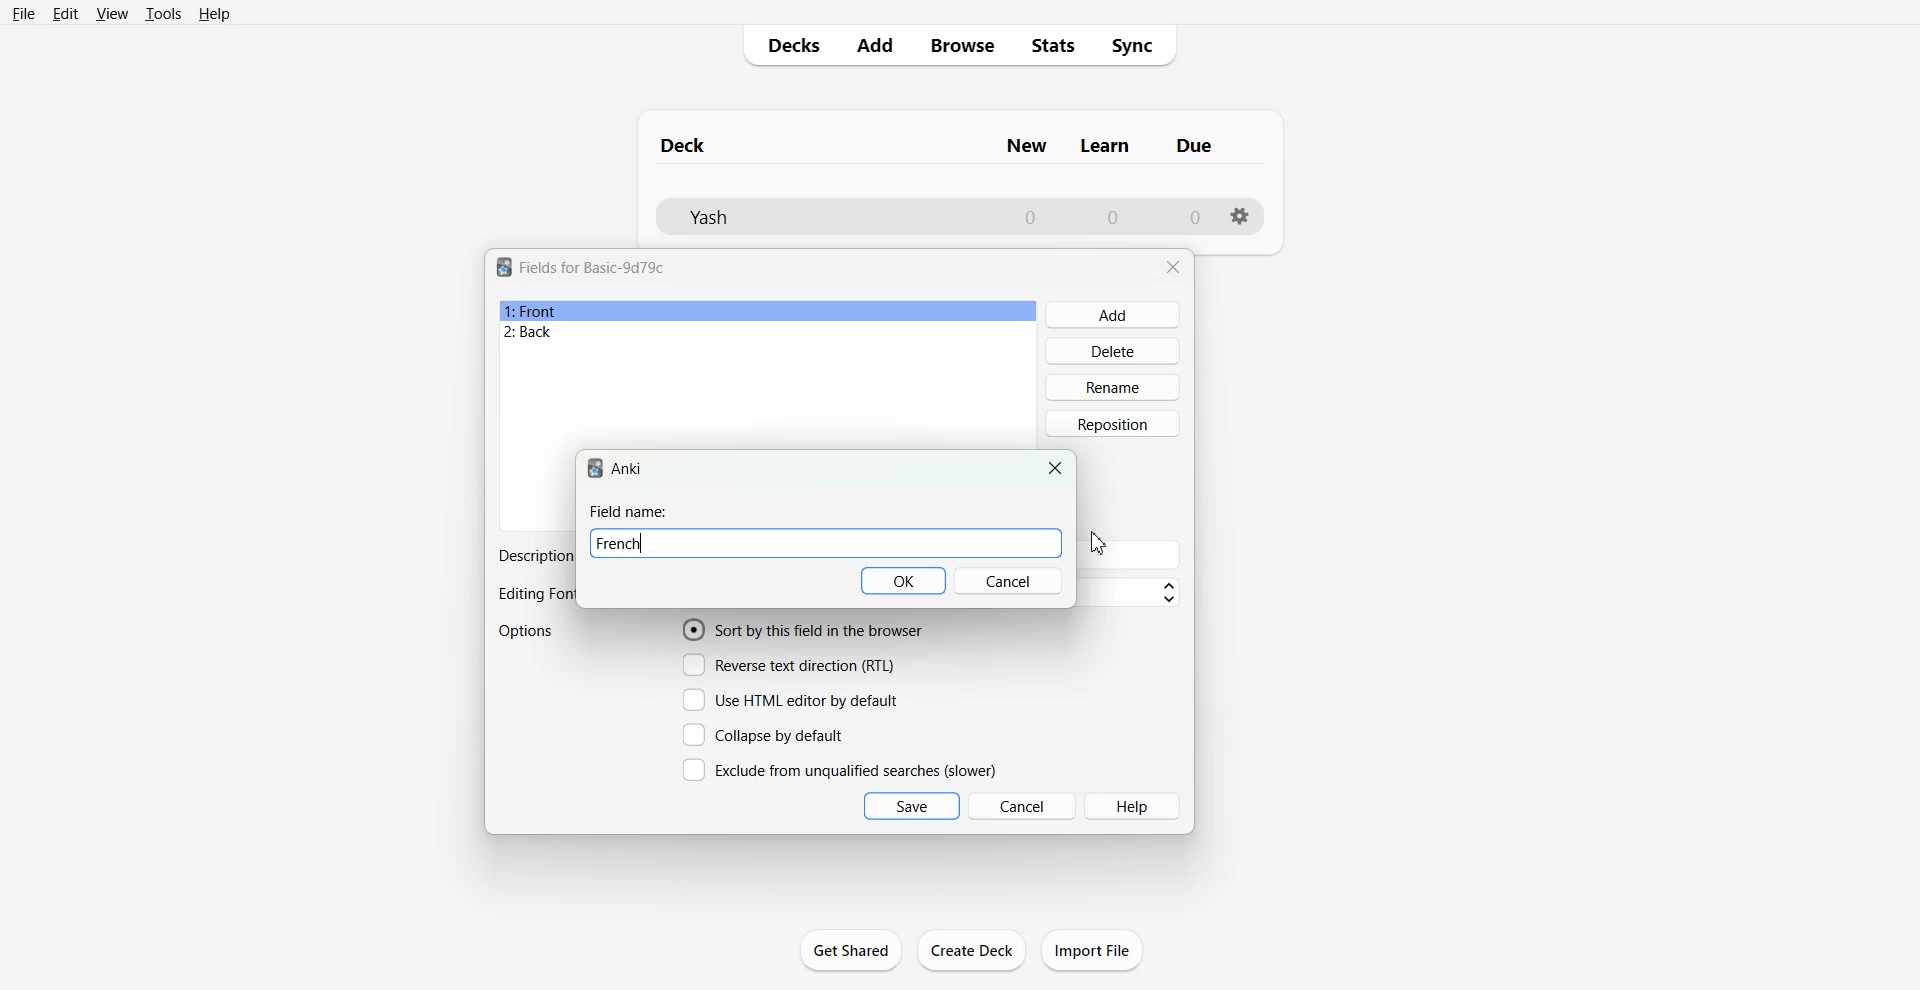  Describe the element at coordinates (1114, 315) in the screenshot. I see `Add` at that location.